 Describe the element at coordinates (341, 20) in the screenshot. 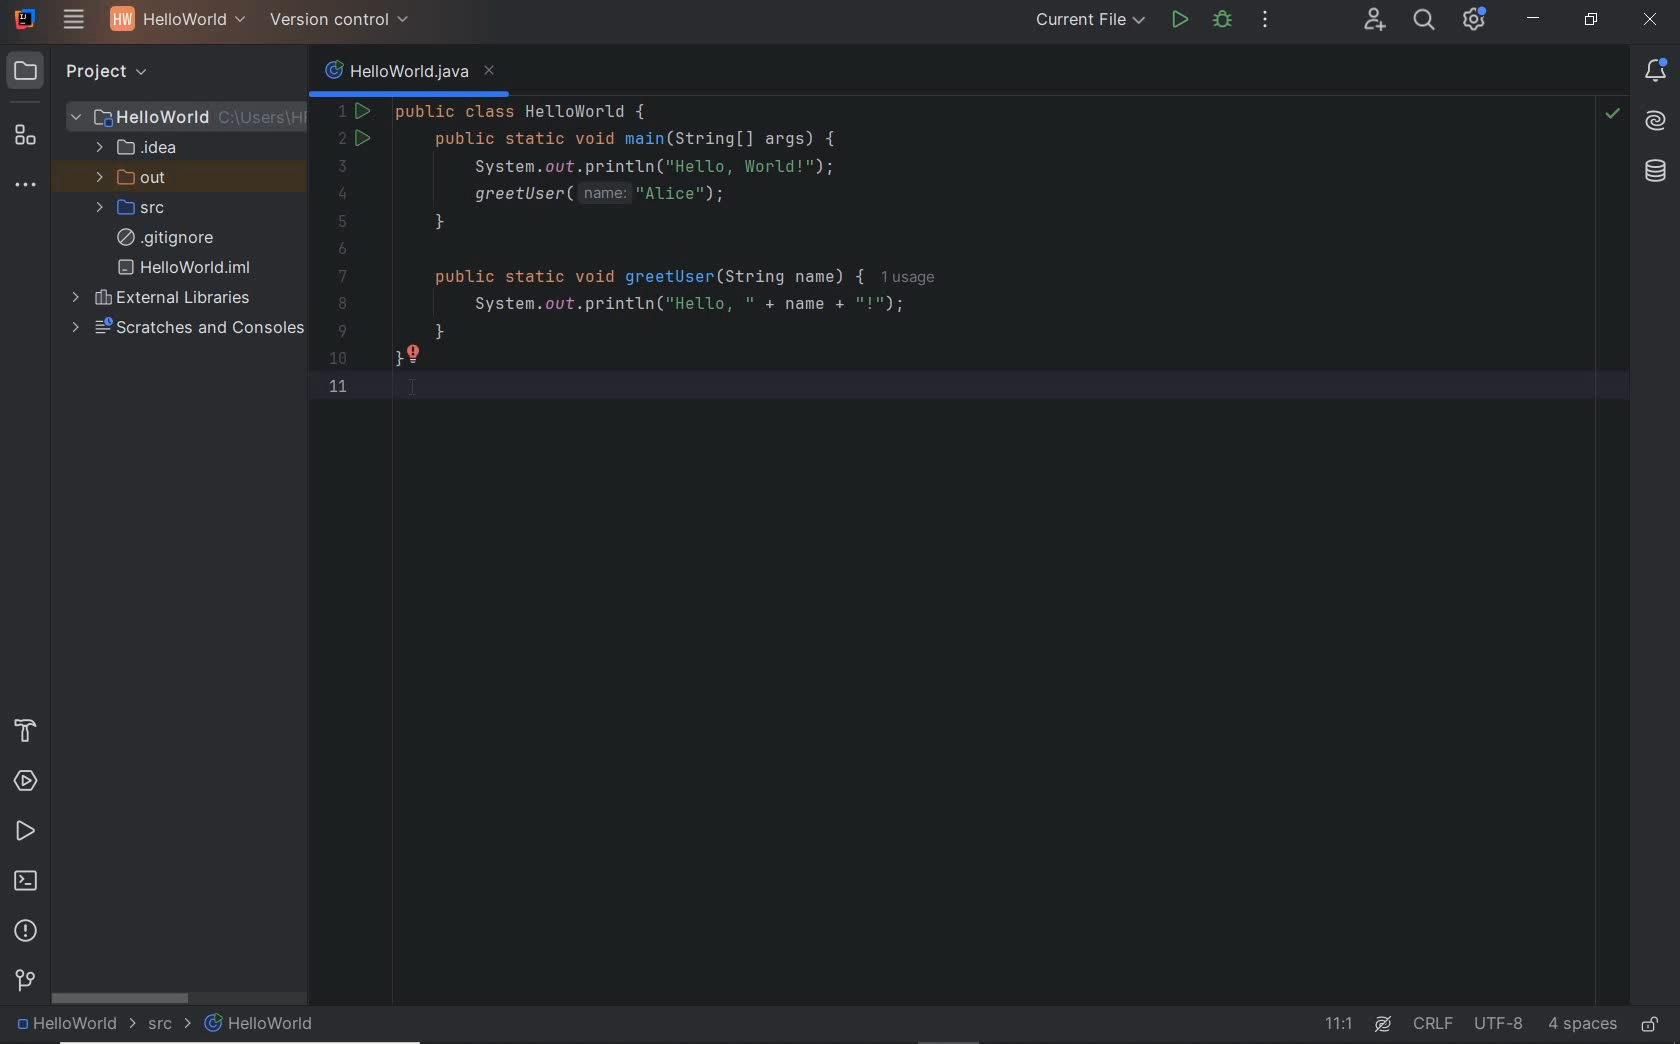

I see `version control` at that location.